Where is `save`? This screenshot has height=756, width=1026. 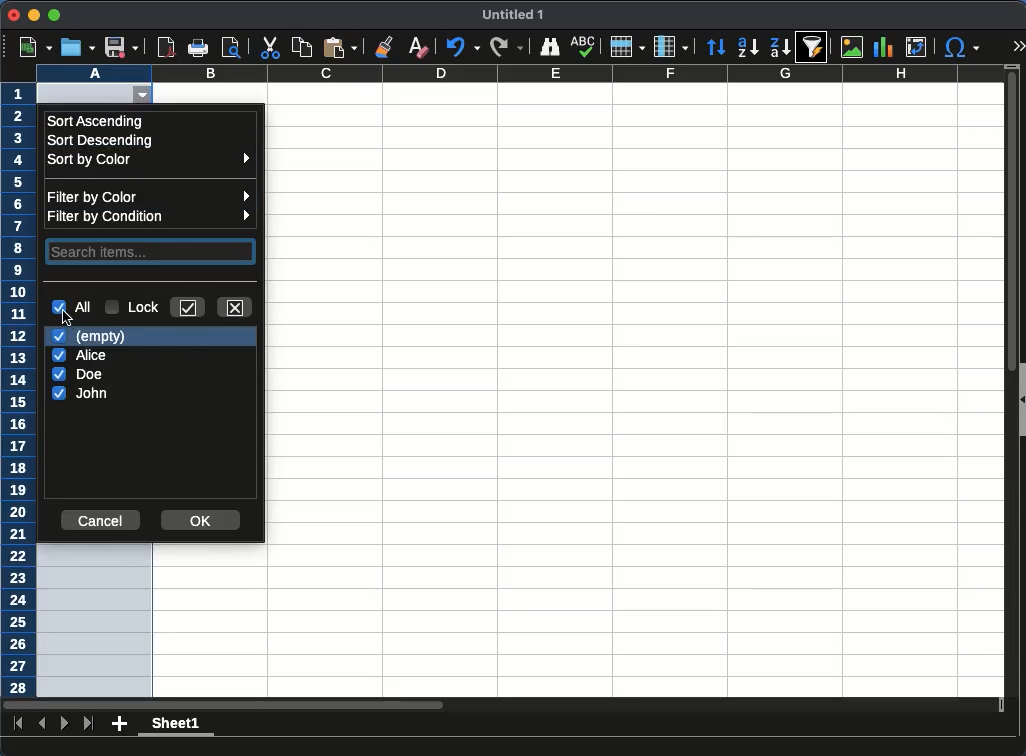 save is located at coordinates (120, 47).